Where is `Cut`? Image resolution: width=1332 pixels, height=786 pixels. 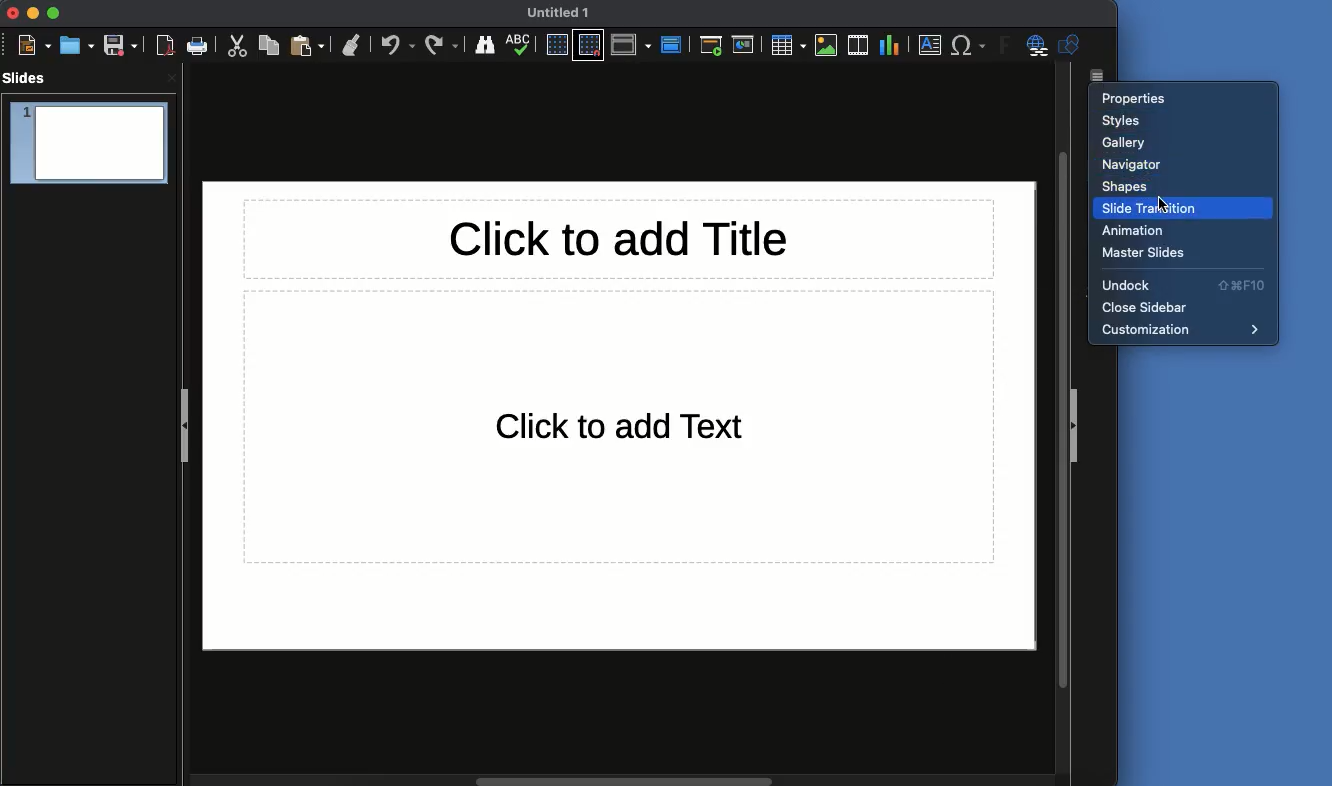
Cut is located at coordinates (235, 46).